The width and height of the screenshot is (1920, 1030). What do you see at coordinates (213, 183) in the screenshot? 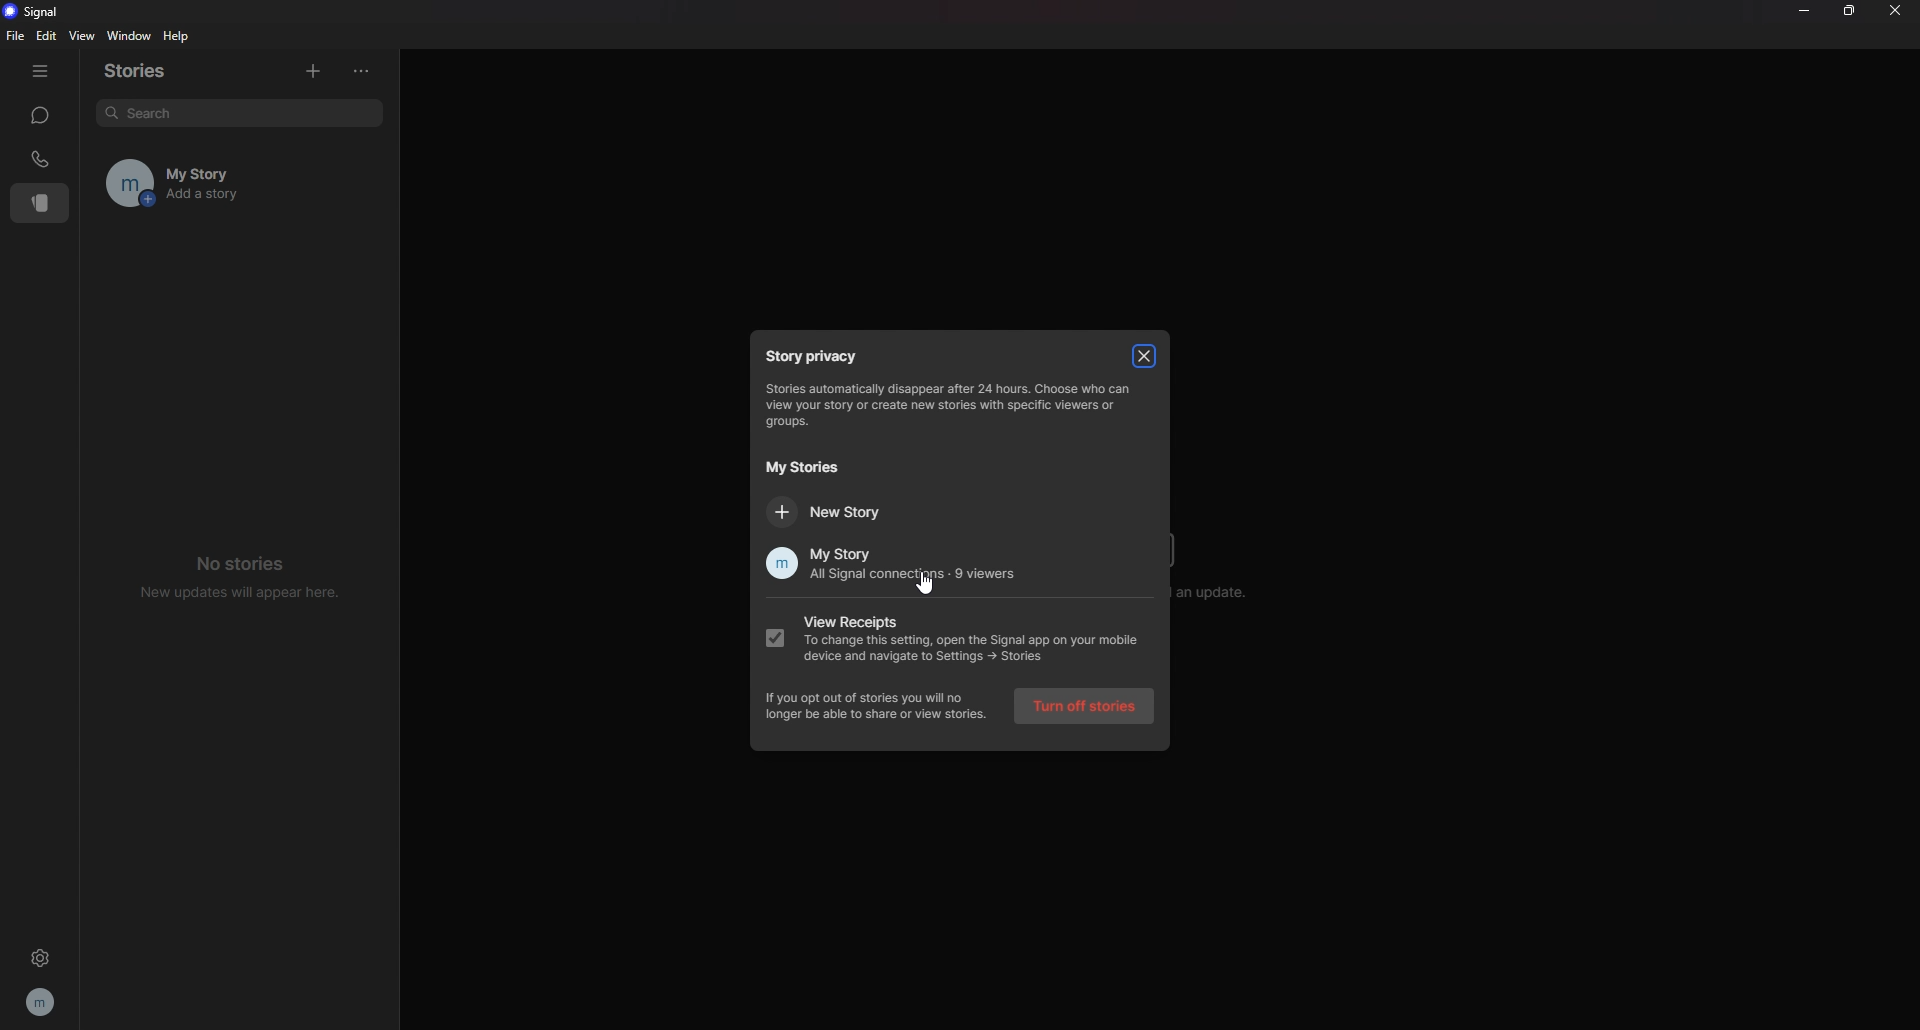
I see `my story add a story` at bounding box center [213, 183].